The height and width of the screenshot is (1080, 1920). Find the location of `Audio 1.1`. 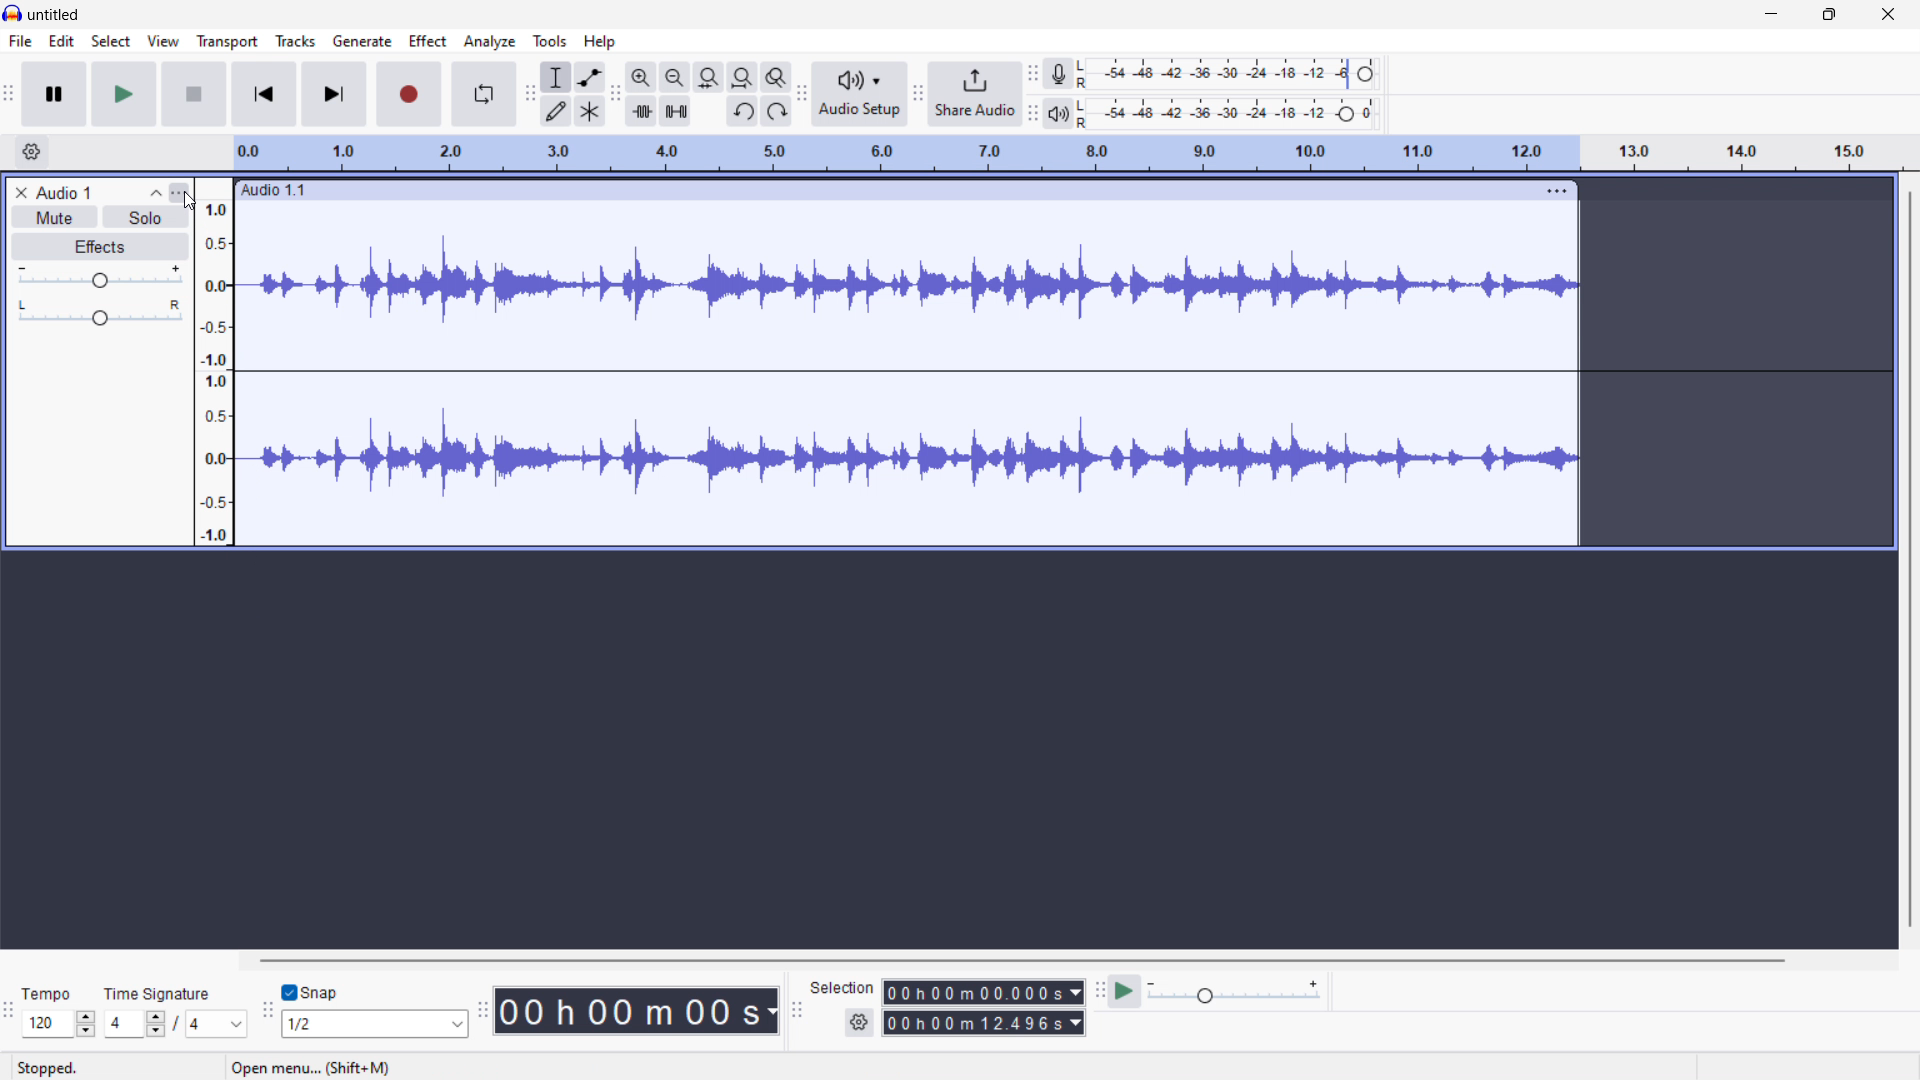

Audio 1.1 is located at coordinates (874, 191).